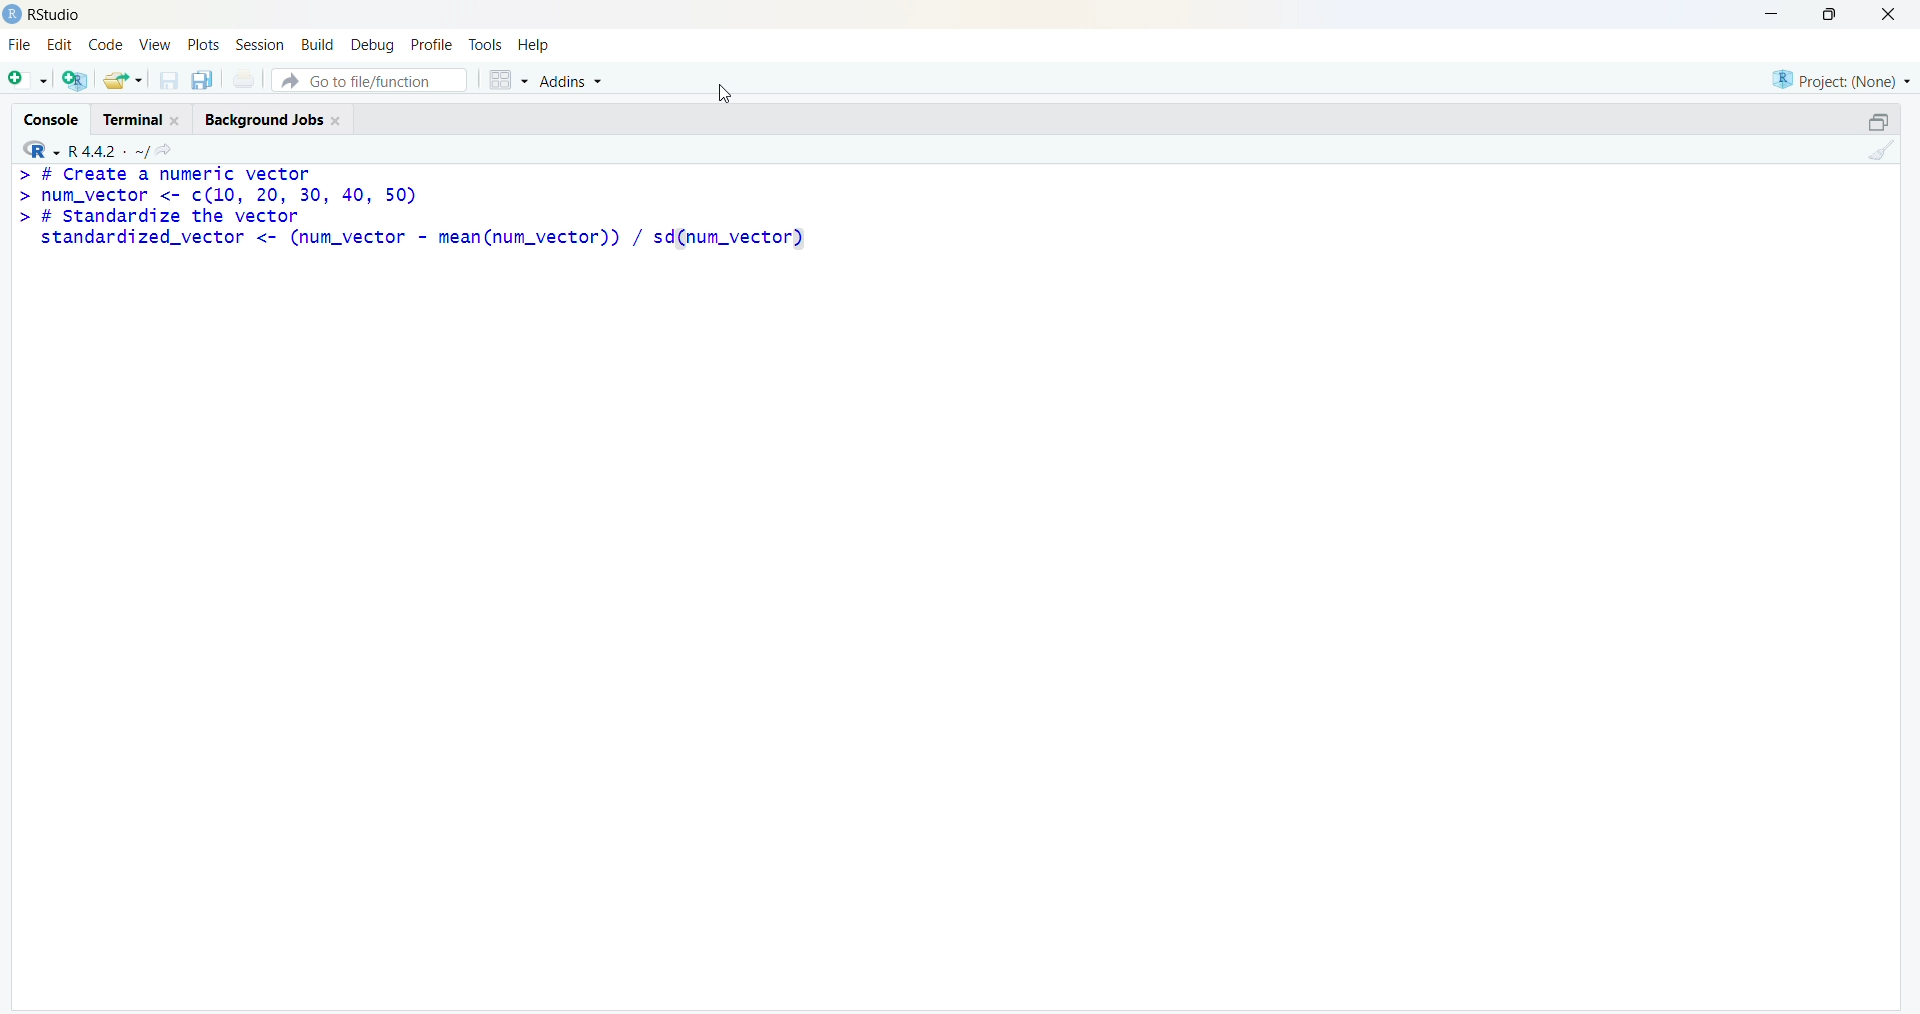  Describe the element at coordinates (411, 209) in the screenshot. I see `> # Create a numeric vector
> num_vector <- c(10, 20, 30, 40, 50)
> # standardize the vector
standardized_vector <- (num_vector - mean(num_vector)) / sd(num_vector)` at that location.